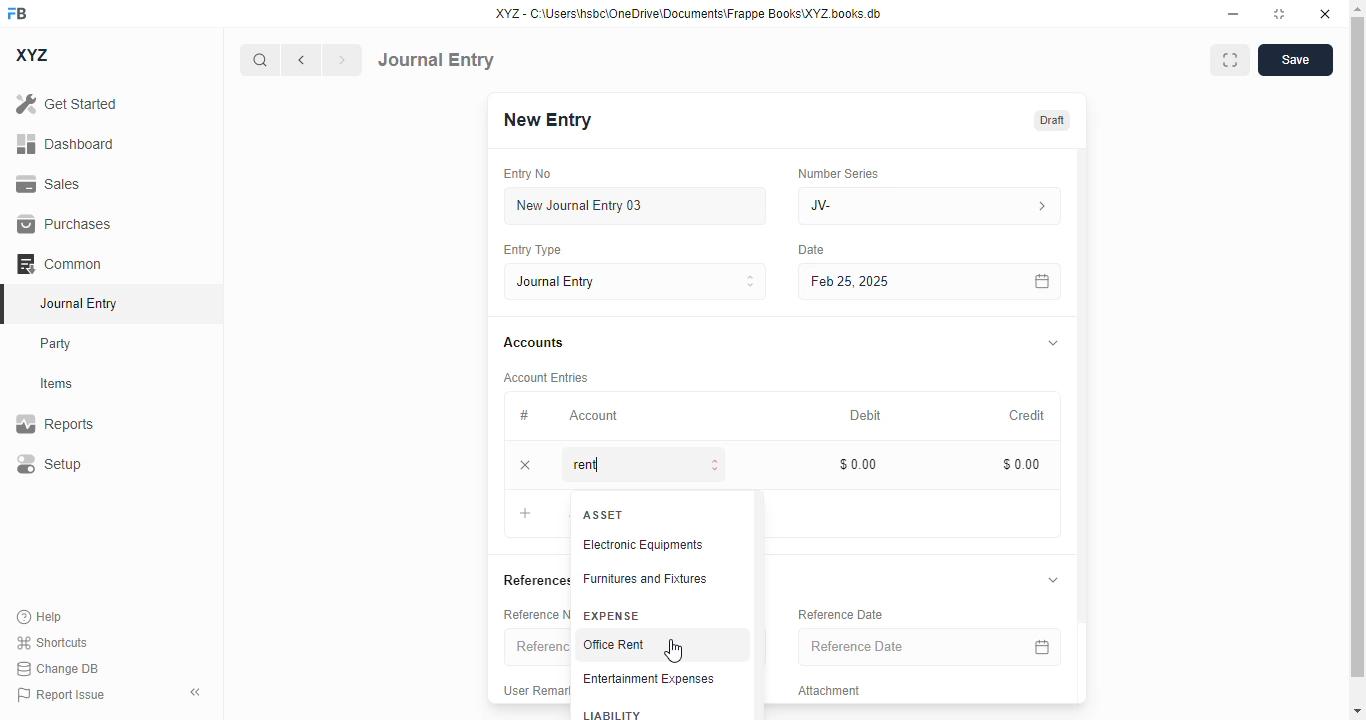 This screenshot has height=720, width=1366. I want to click on XYZ - C:\Users\hsbc\OneDrive\Documents\Frappe Books\XYZ books.db, so click(688, 13).